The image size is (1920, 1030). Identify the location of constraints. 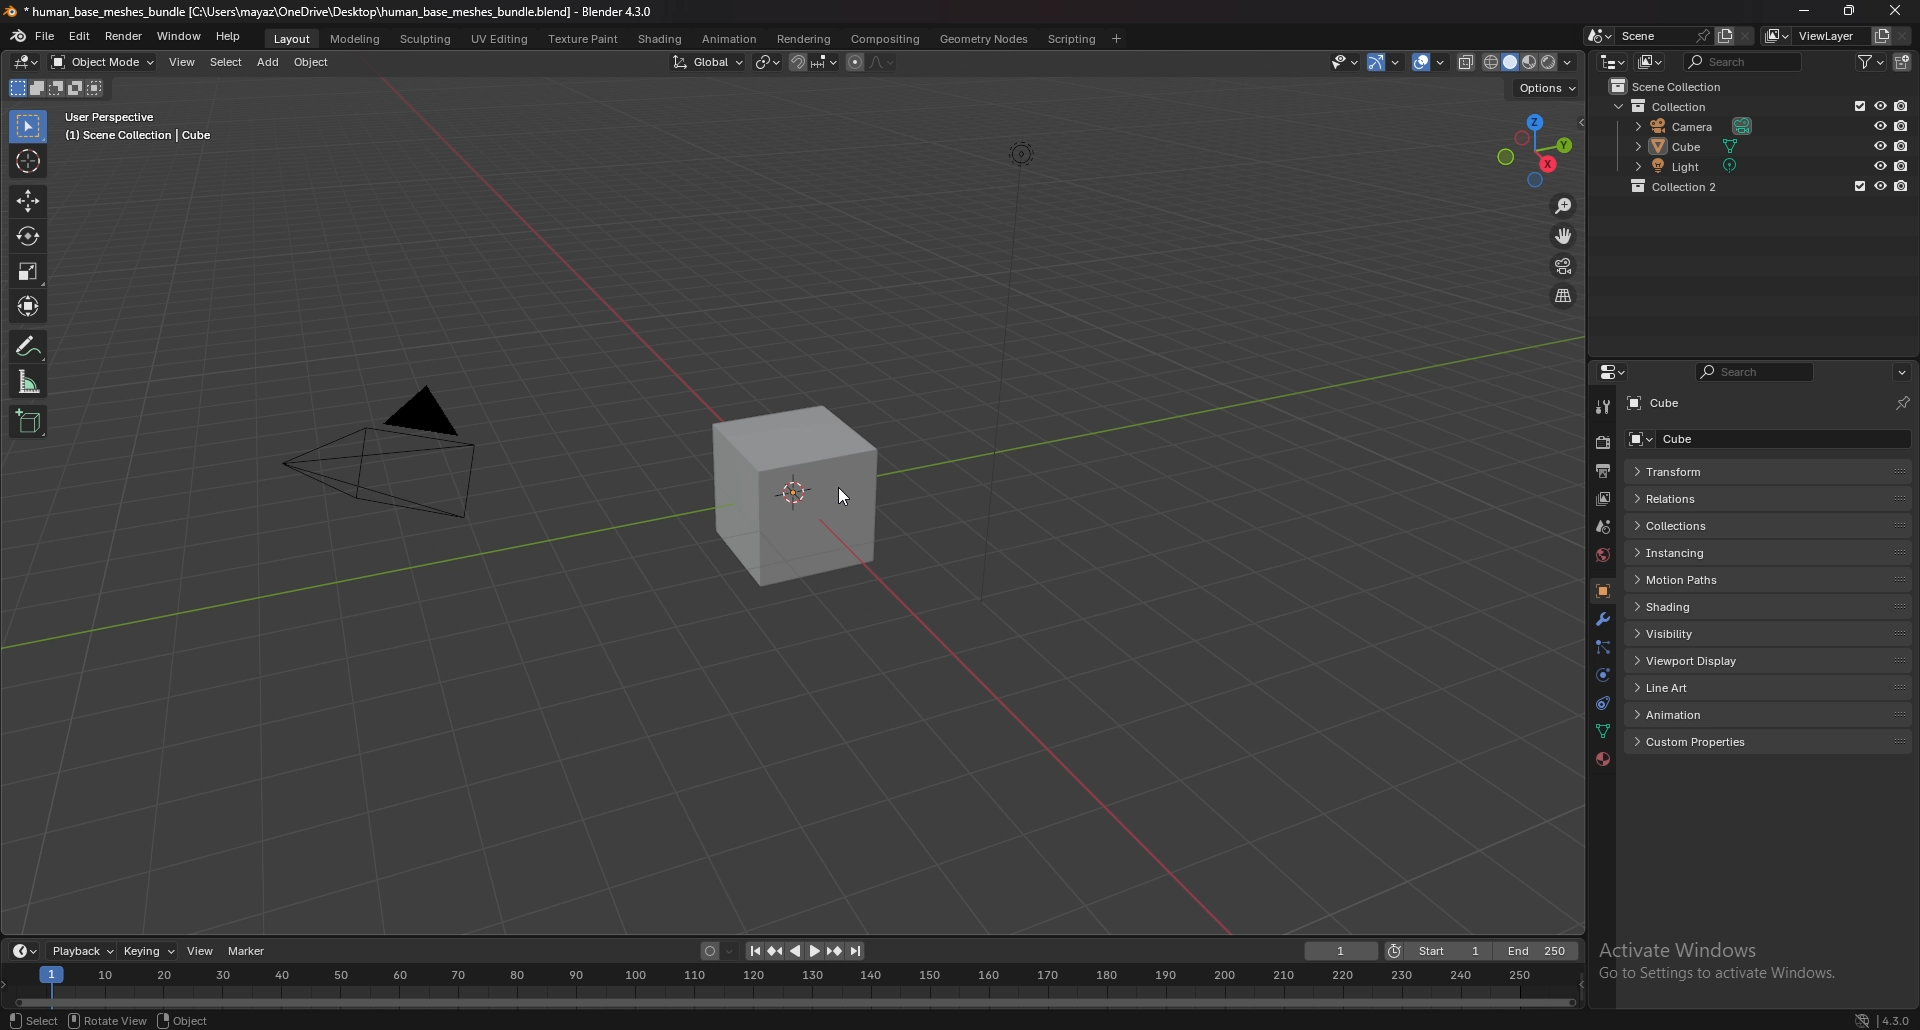
(1601, 704).